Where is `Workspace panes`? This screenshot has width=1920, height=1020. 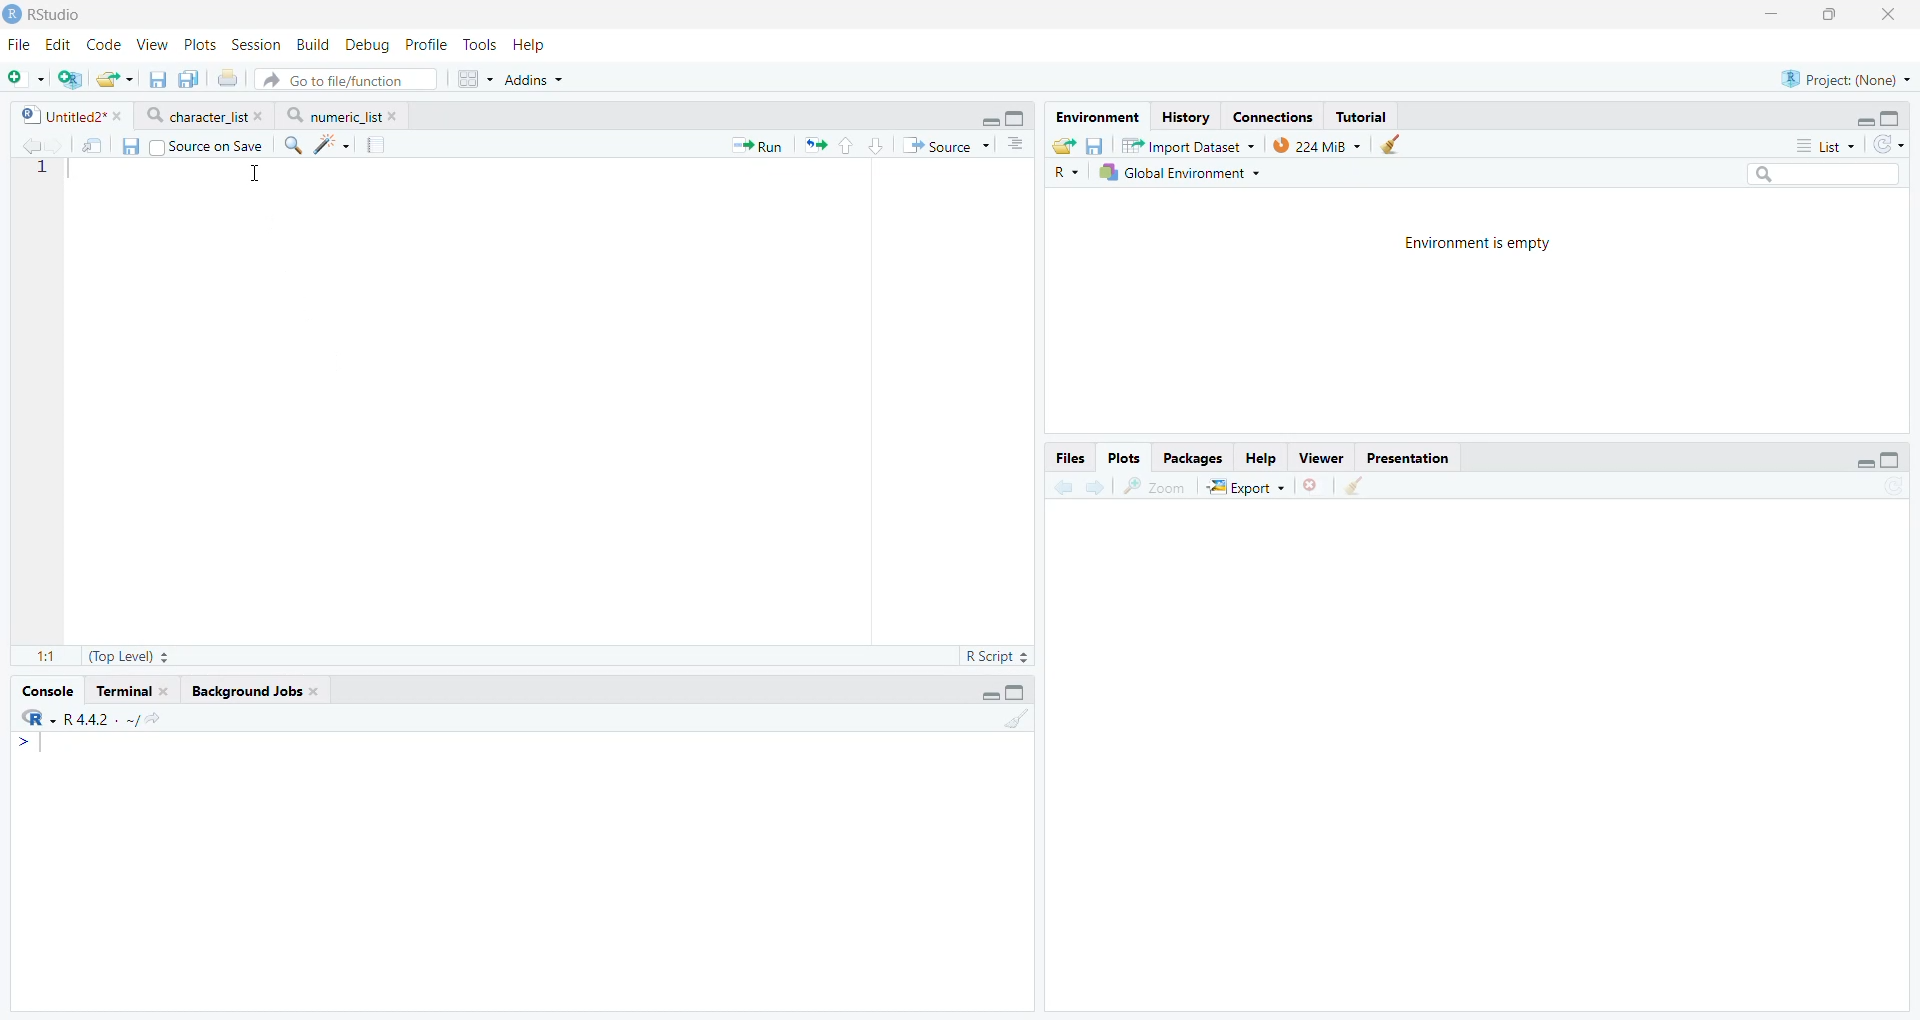 Workspace panes is located at coordinates (470, 79).